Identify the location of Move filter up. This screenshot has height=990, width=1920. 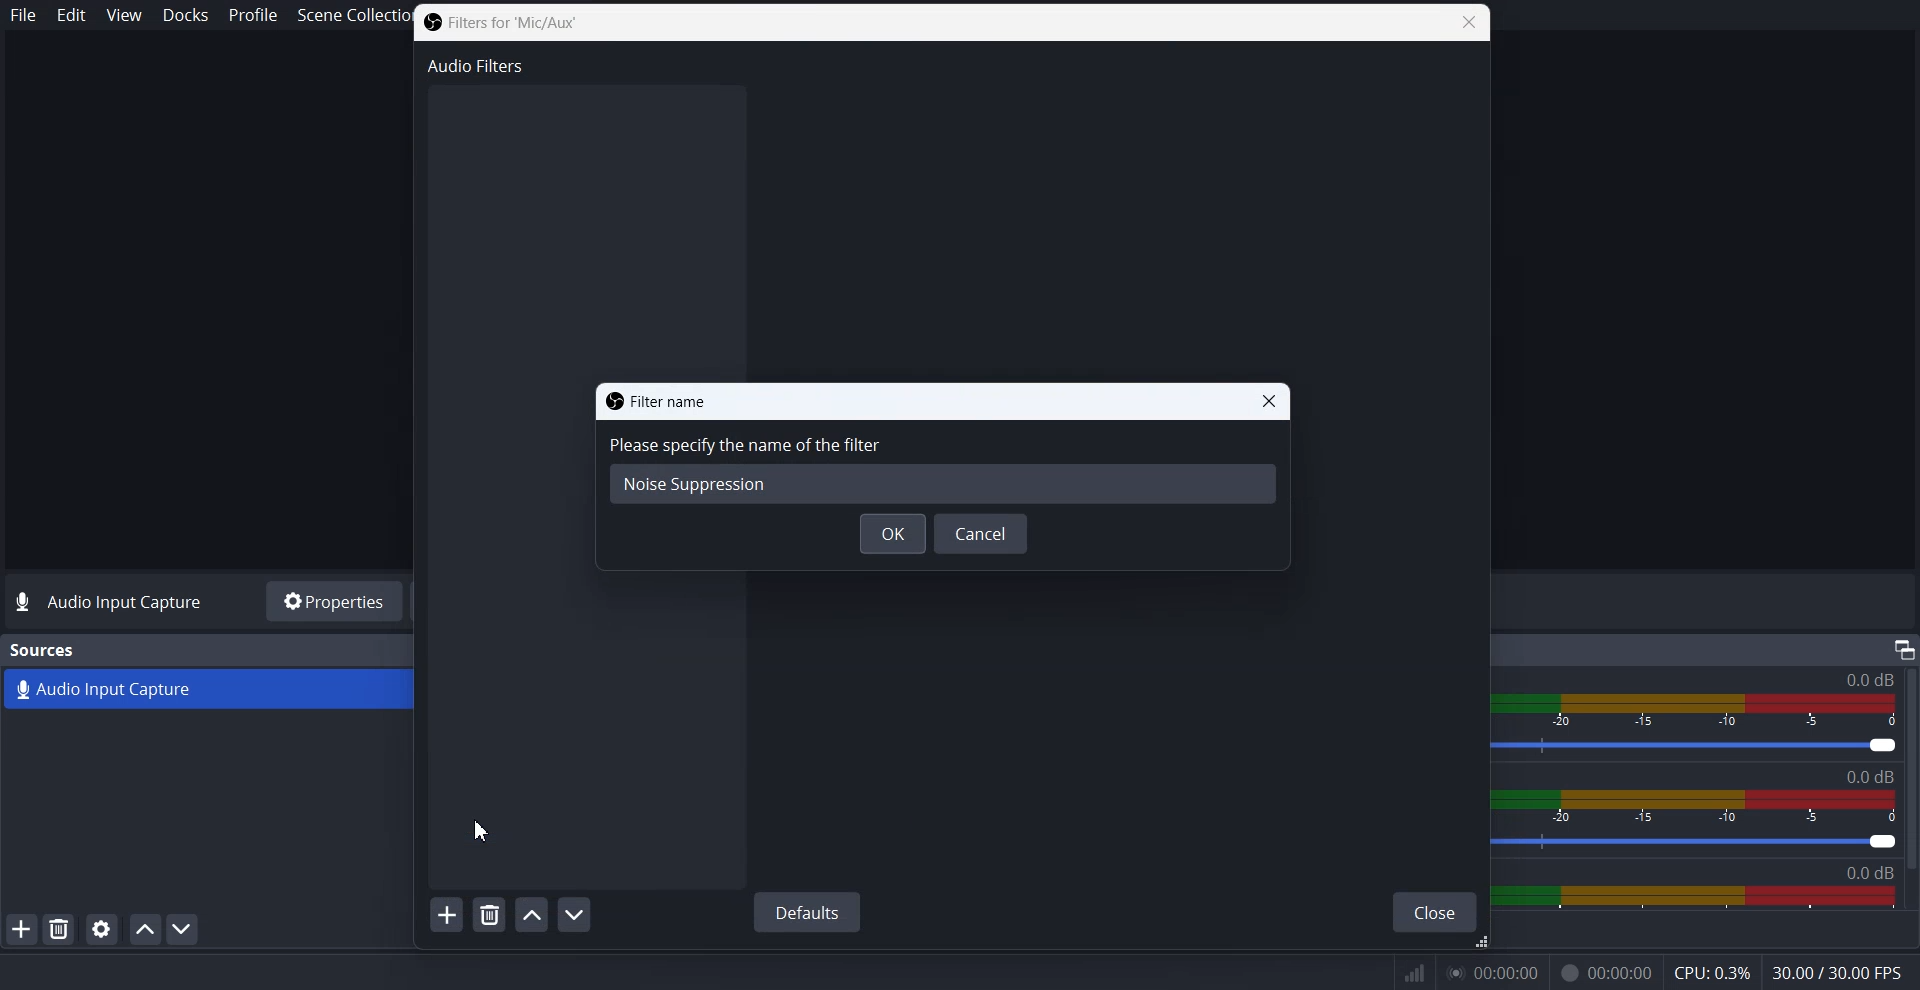
(531, 915).